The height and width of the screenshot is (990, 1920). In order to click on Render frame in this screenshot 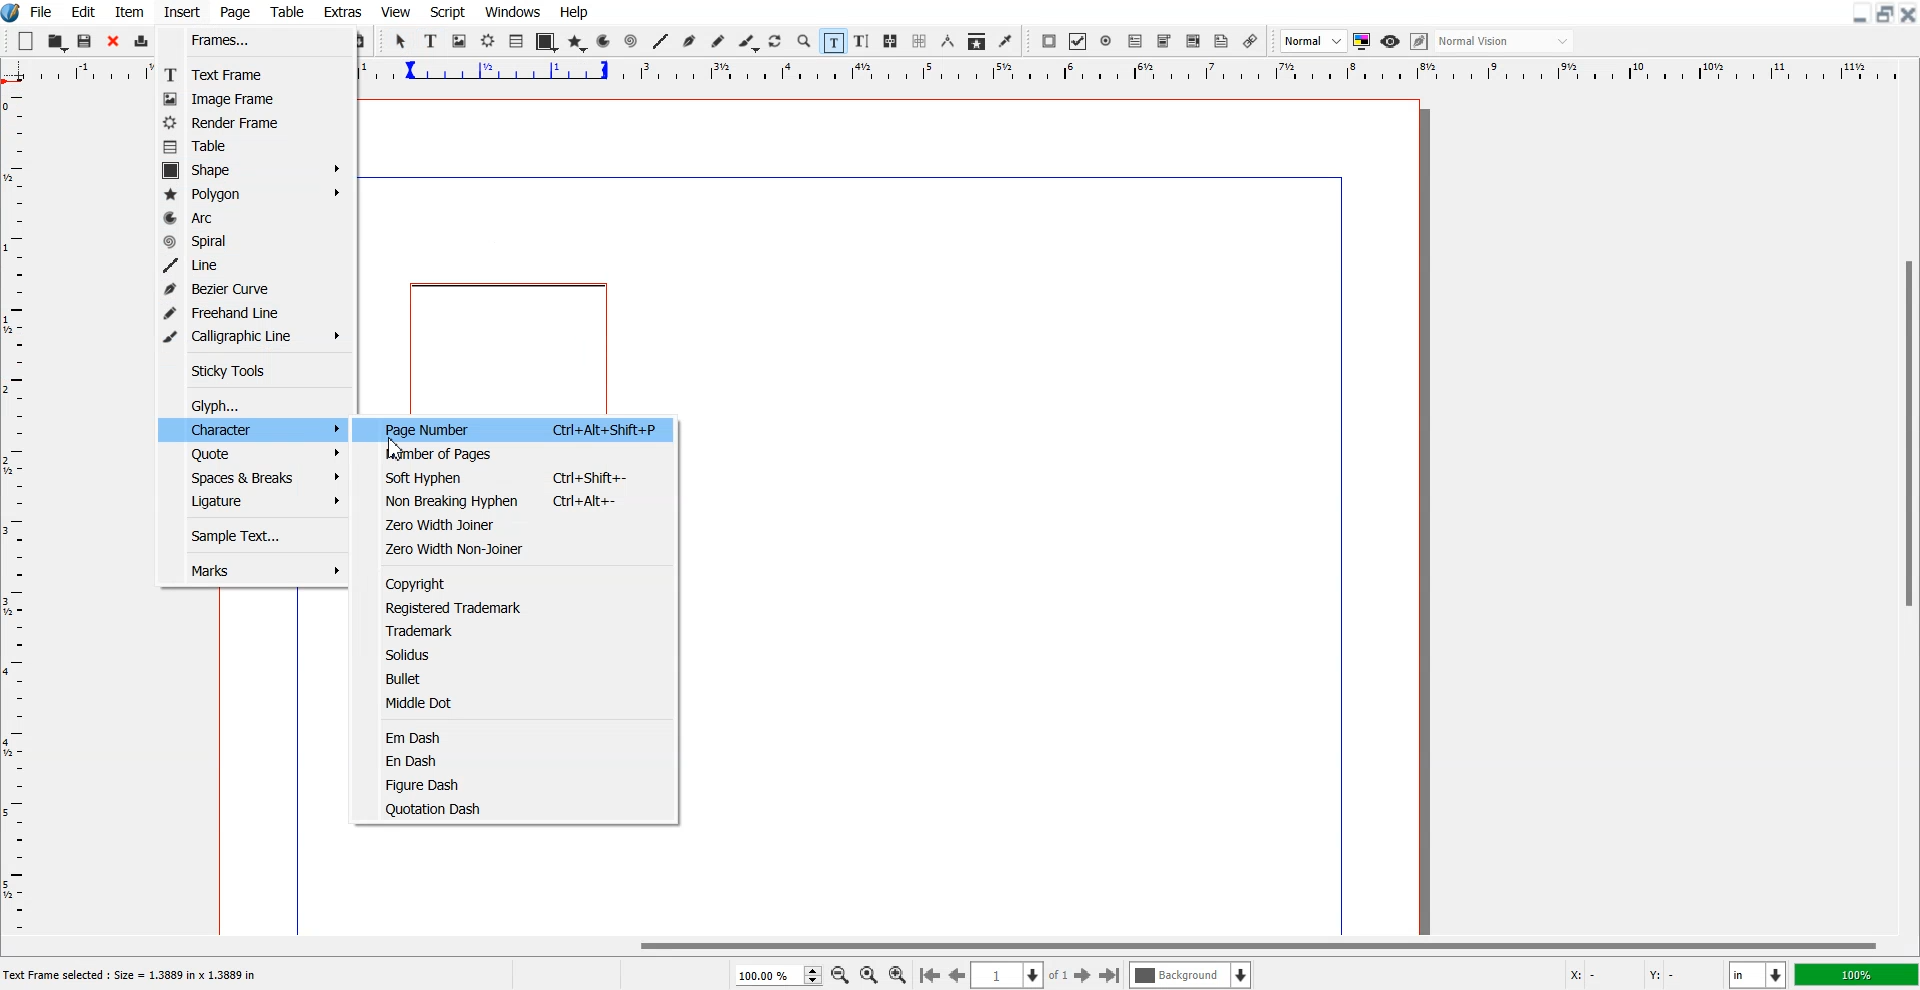, I will do `click(489, 40)`.